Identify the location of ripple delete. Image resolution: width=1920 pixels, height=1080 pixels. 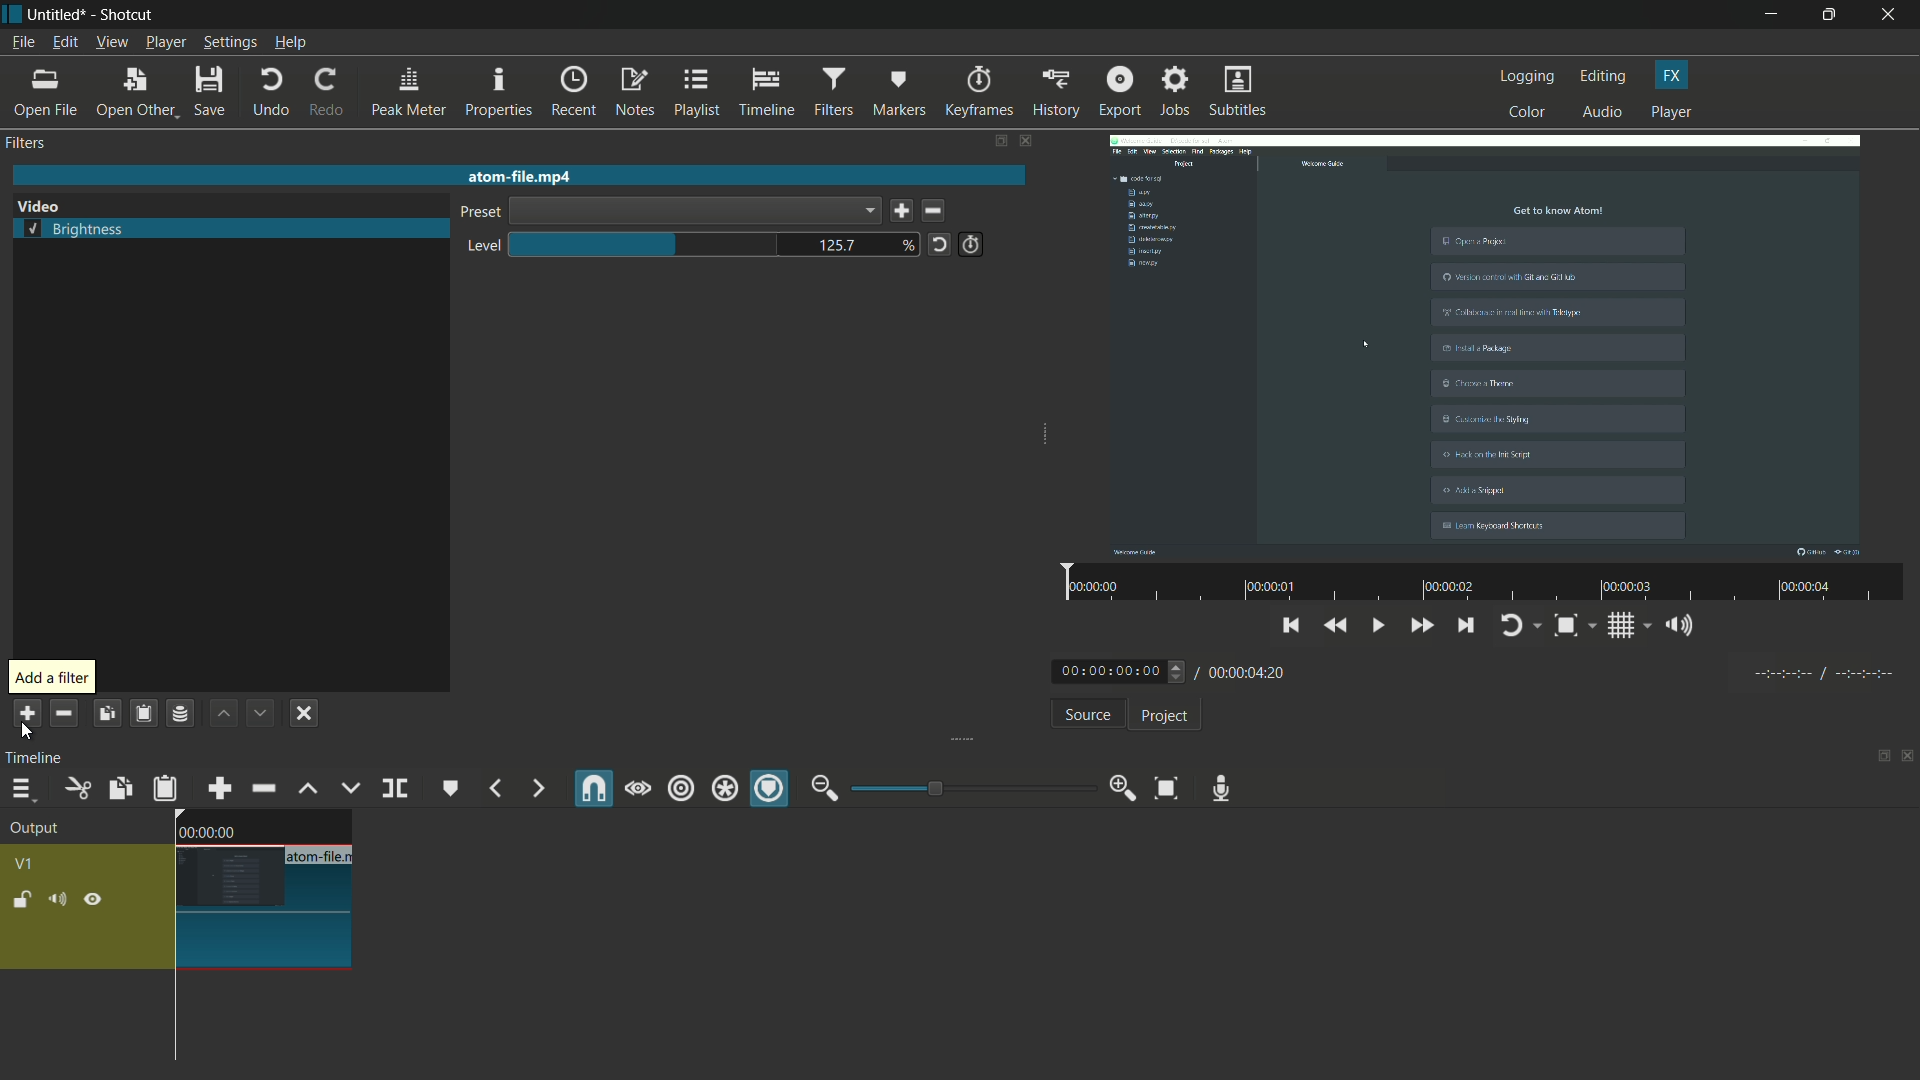
(263, 789).